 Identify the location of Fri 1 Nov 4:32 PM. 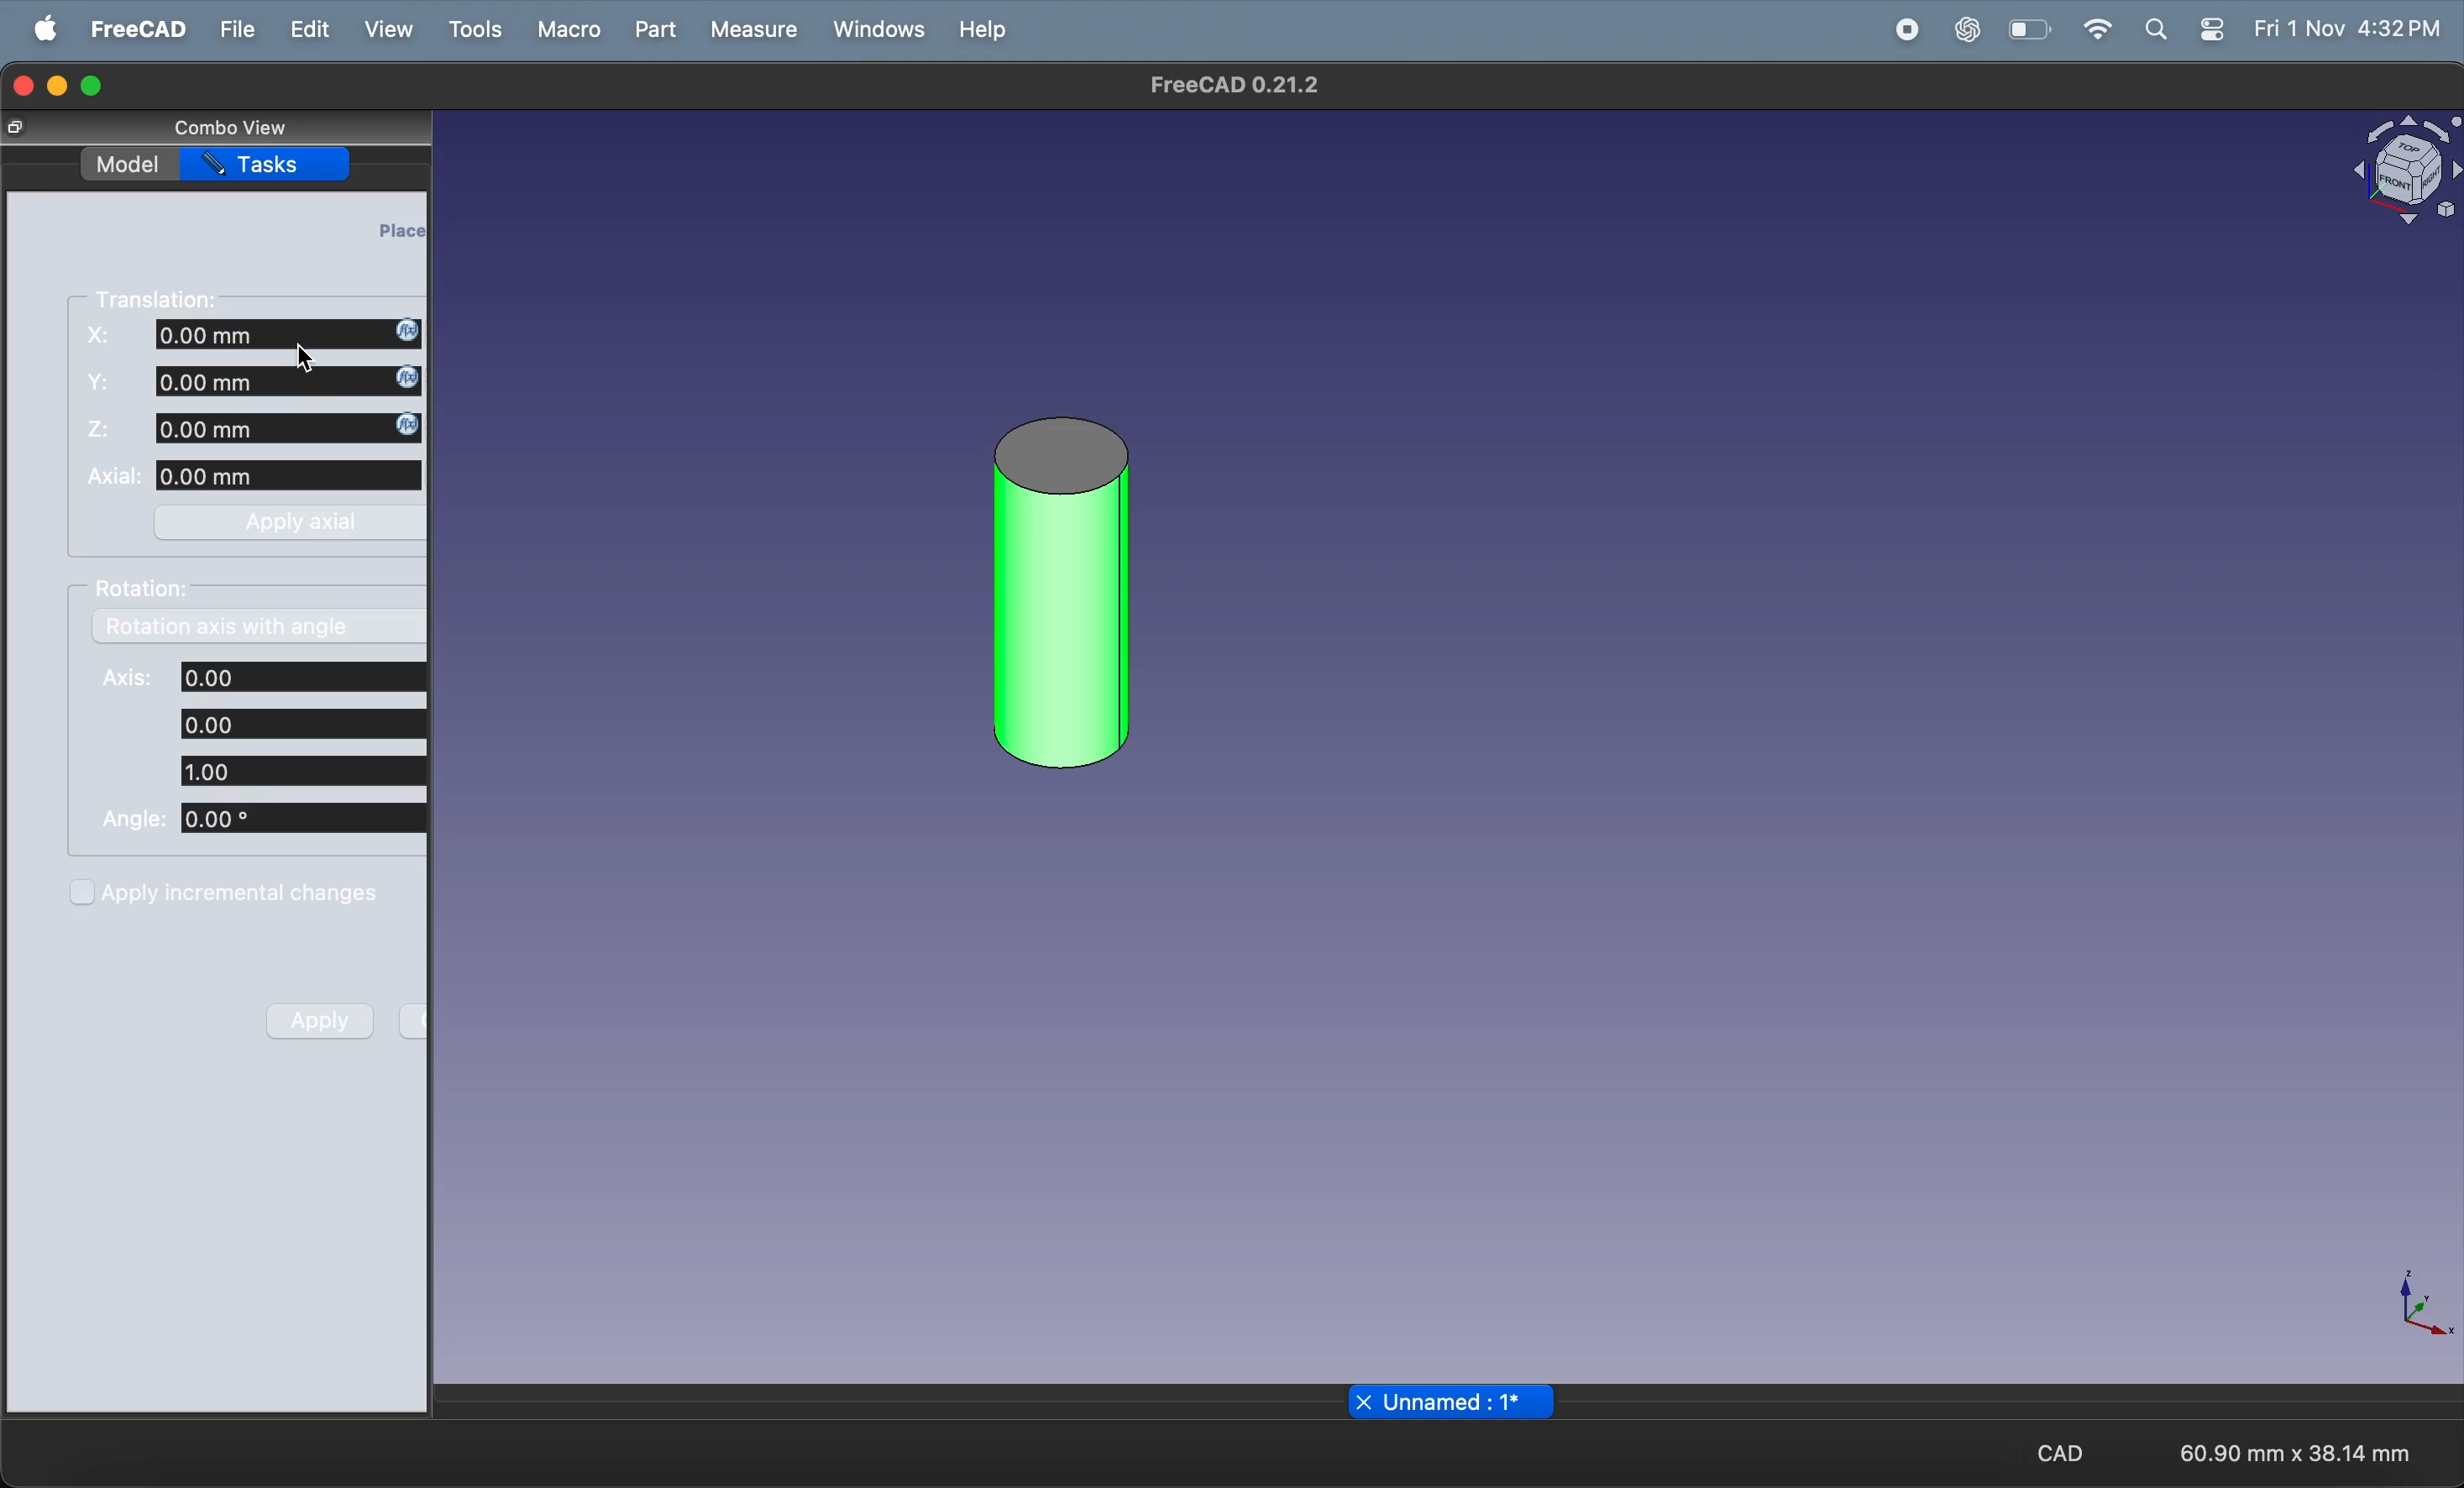
(2347, 30).